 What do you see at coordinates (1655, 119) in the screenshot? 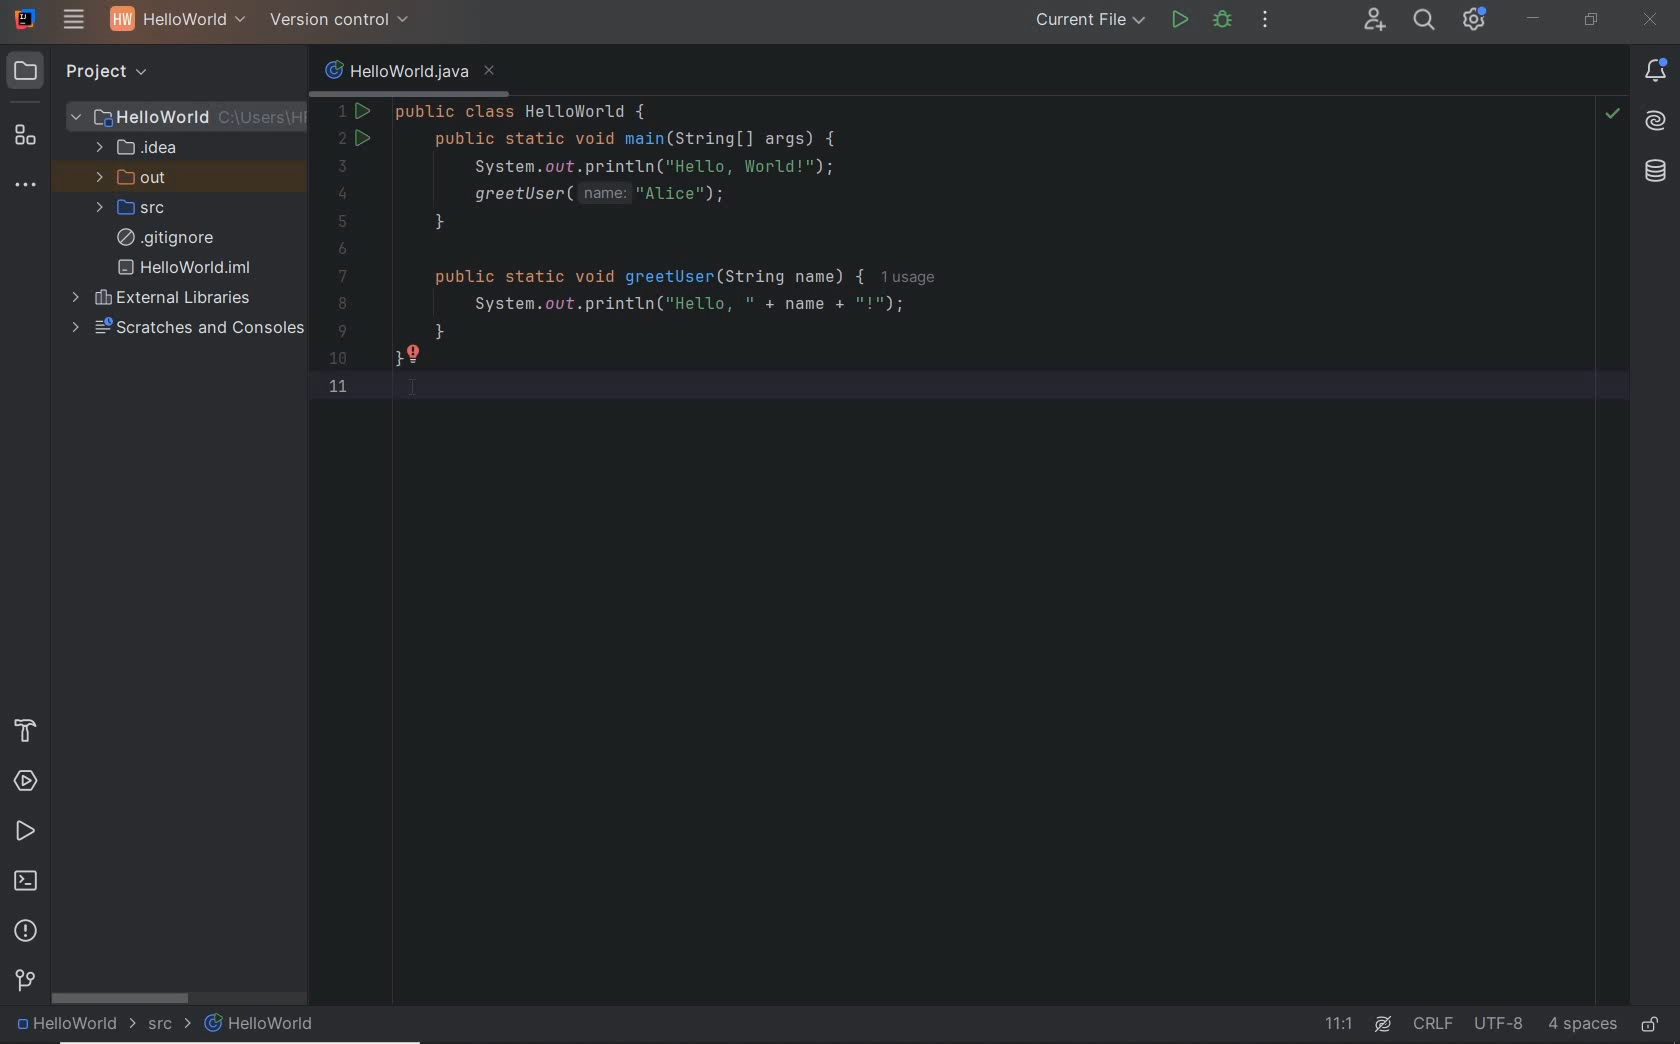
I see `AI Assistant` at bounding box center [1655, 119].